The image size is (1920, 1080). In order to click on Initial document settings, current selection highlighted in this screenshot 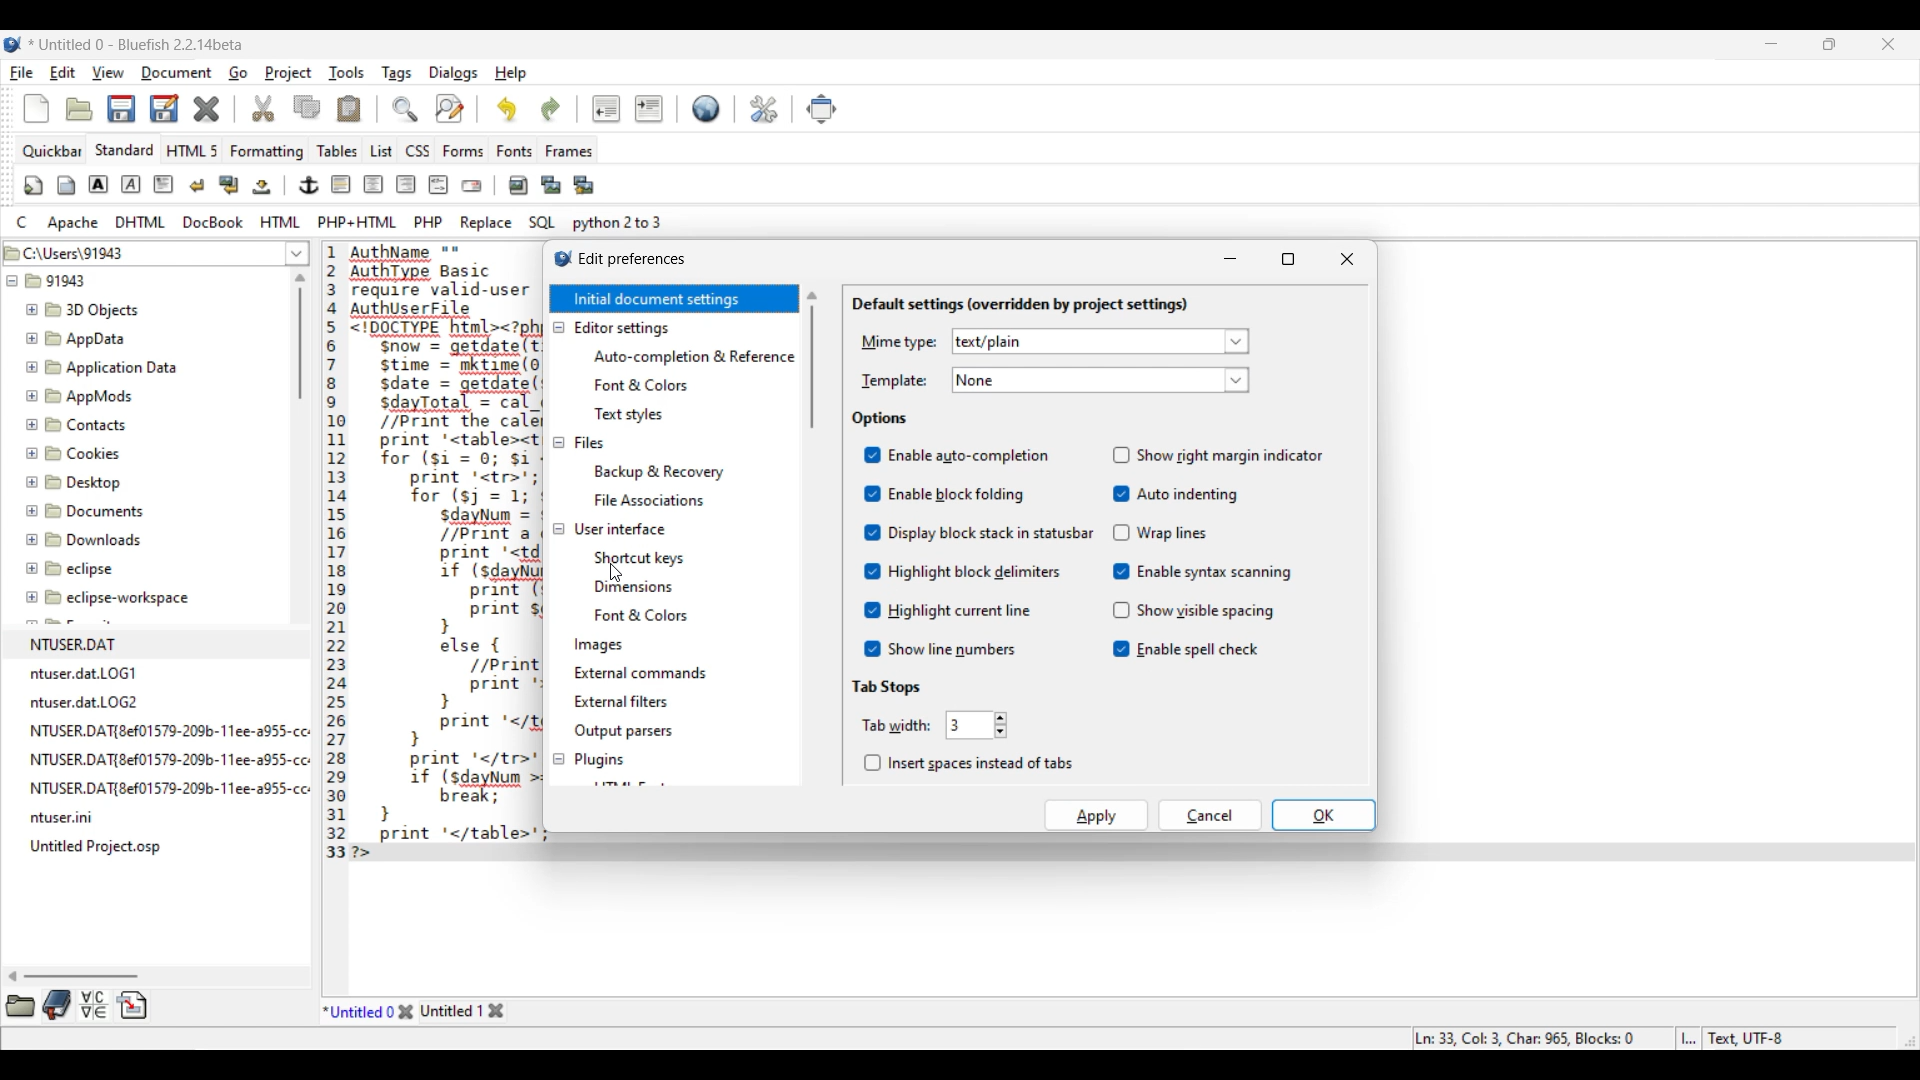, I will do `click(673, 299)`.